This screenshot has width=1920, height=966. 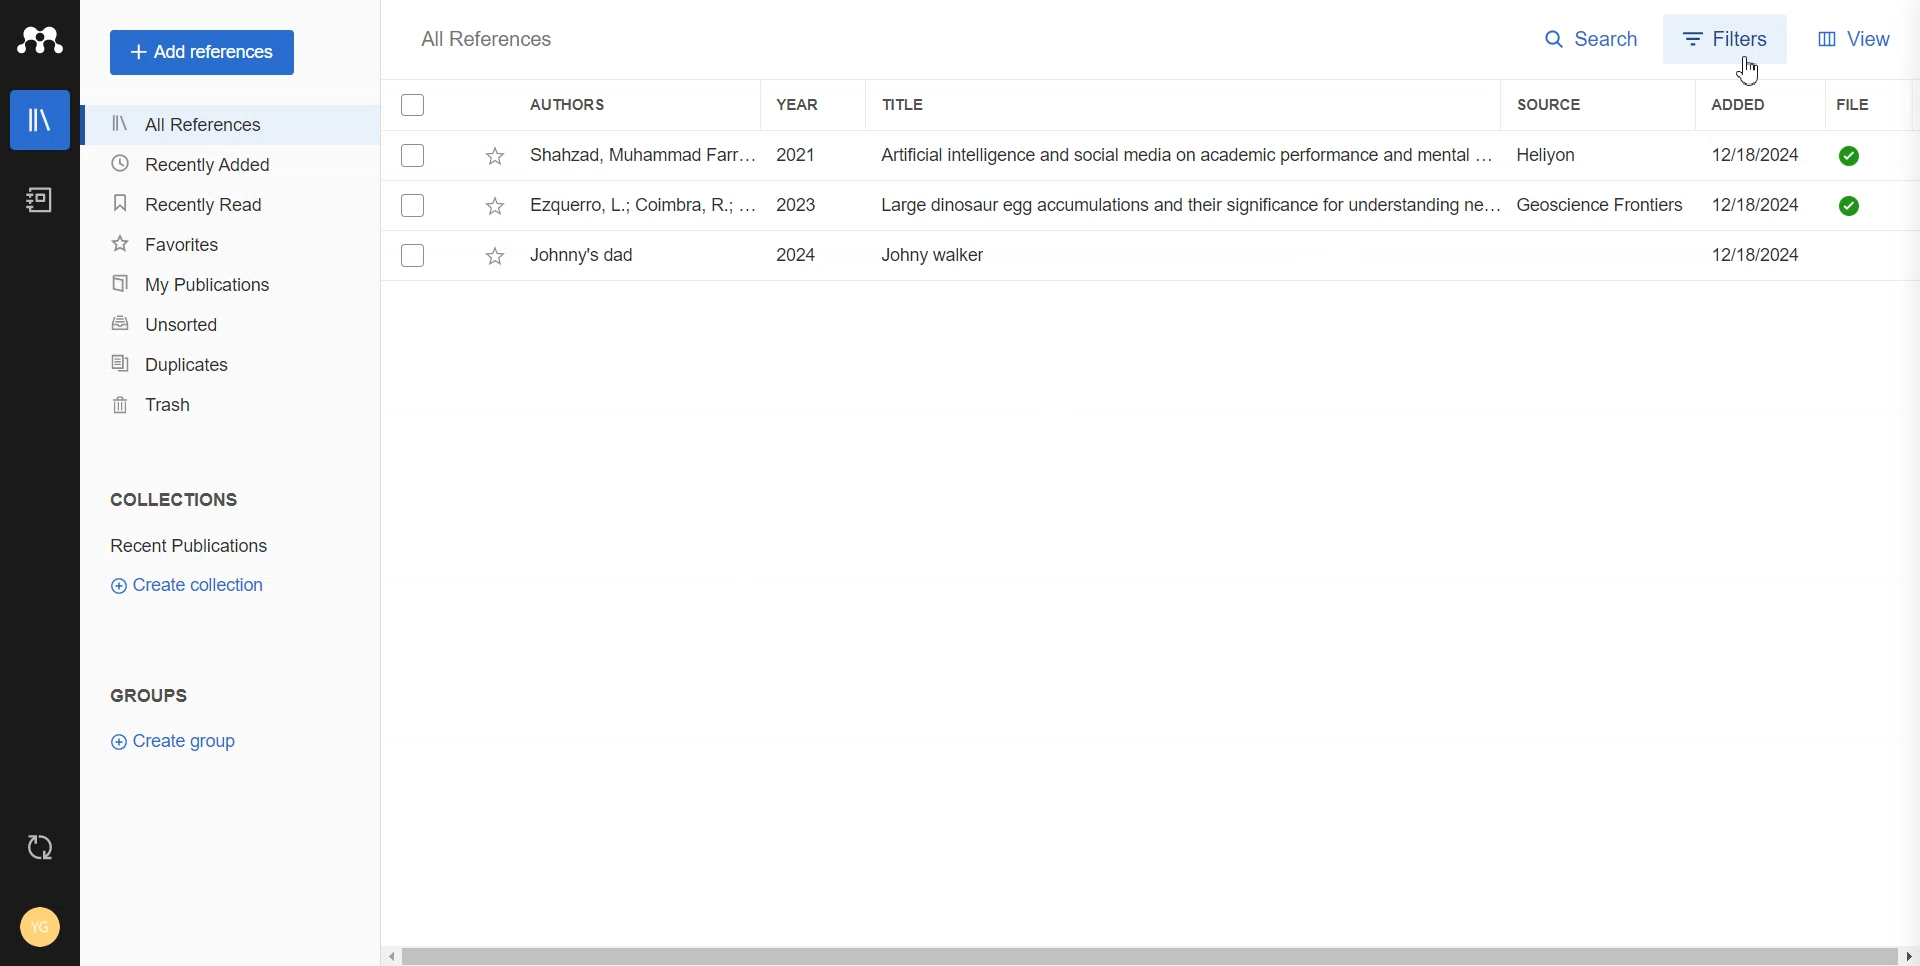 I want to click on Johnny's dad 2024 Johny walker 12/18/2024, so click(x=1194, y=256).